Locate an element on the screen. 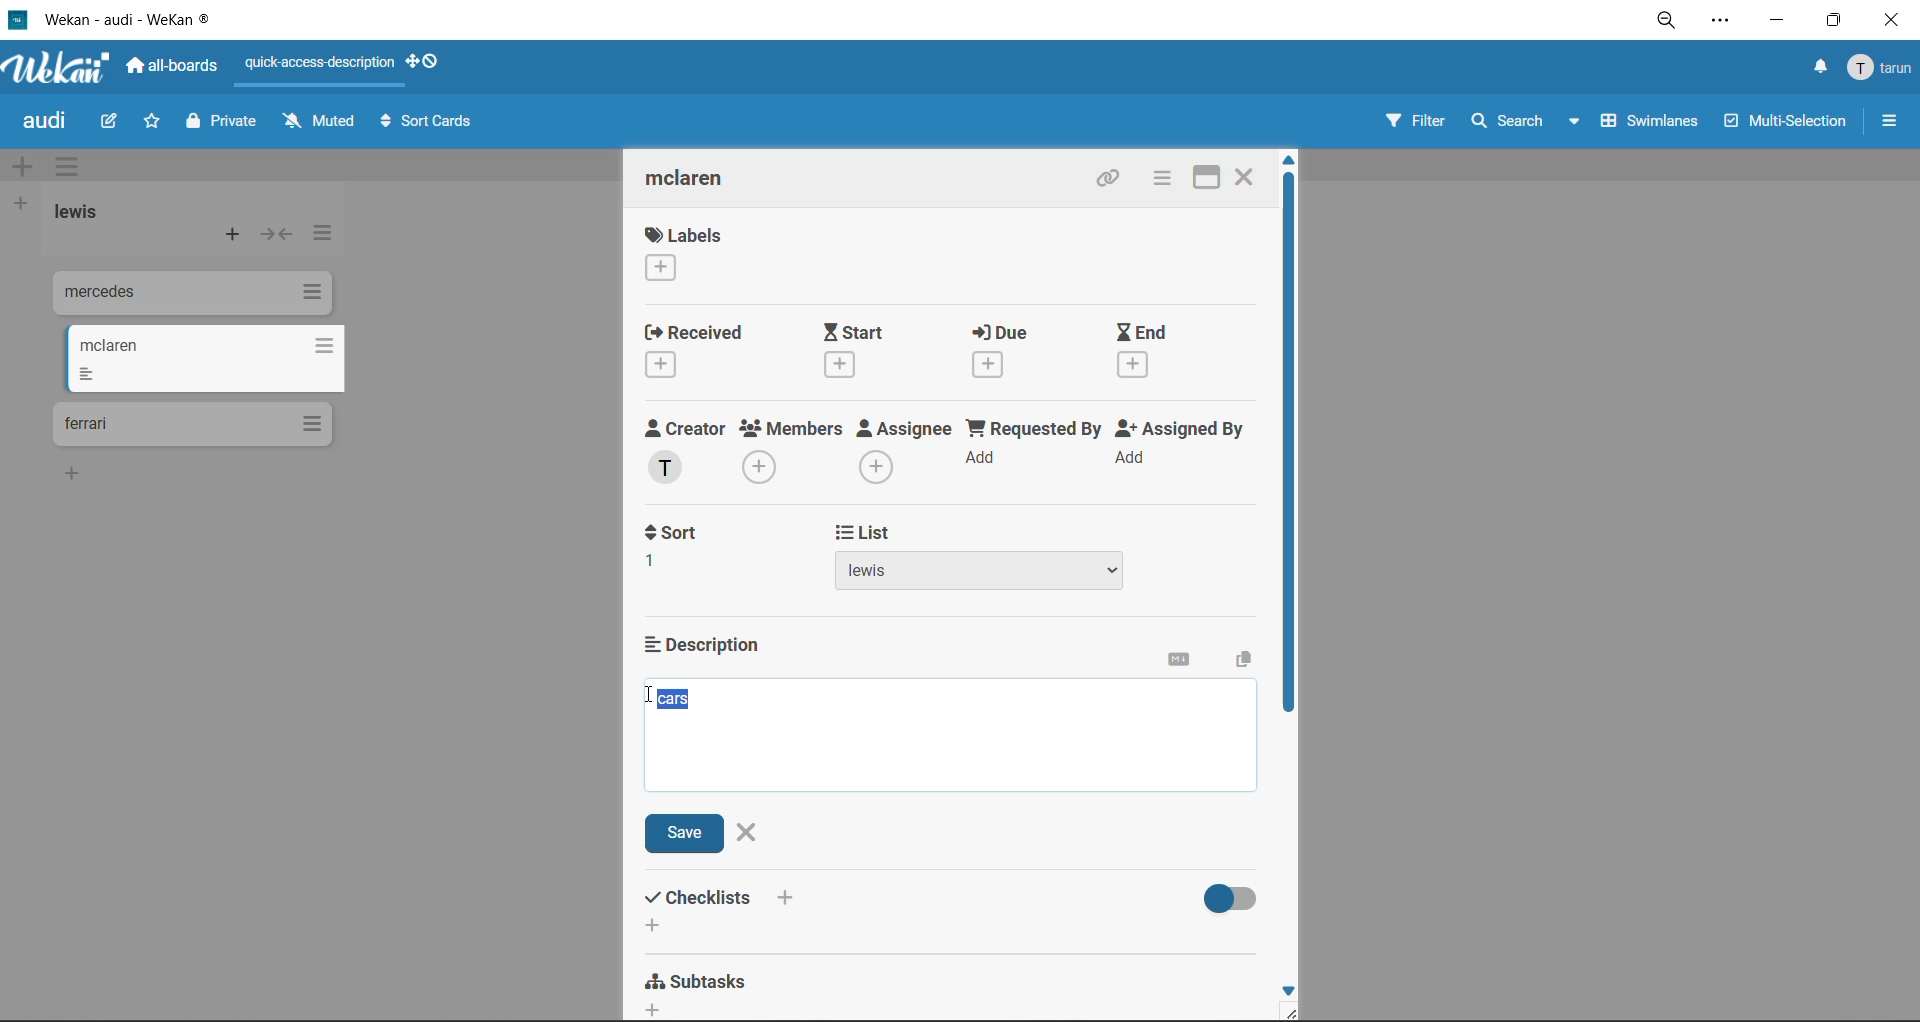 The width and height of the screenshot is (1920, 1022). assignee is located at coordinates (905, 451).